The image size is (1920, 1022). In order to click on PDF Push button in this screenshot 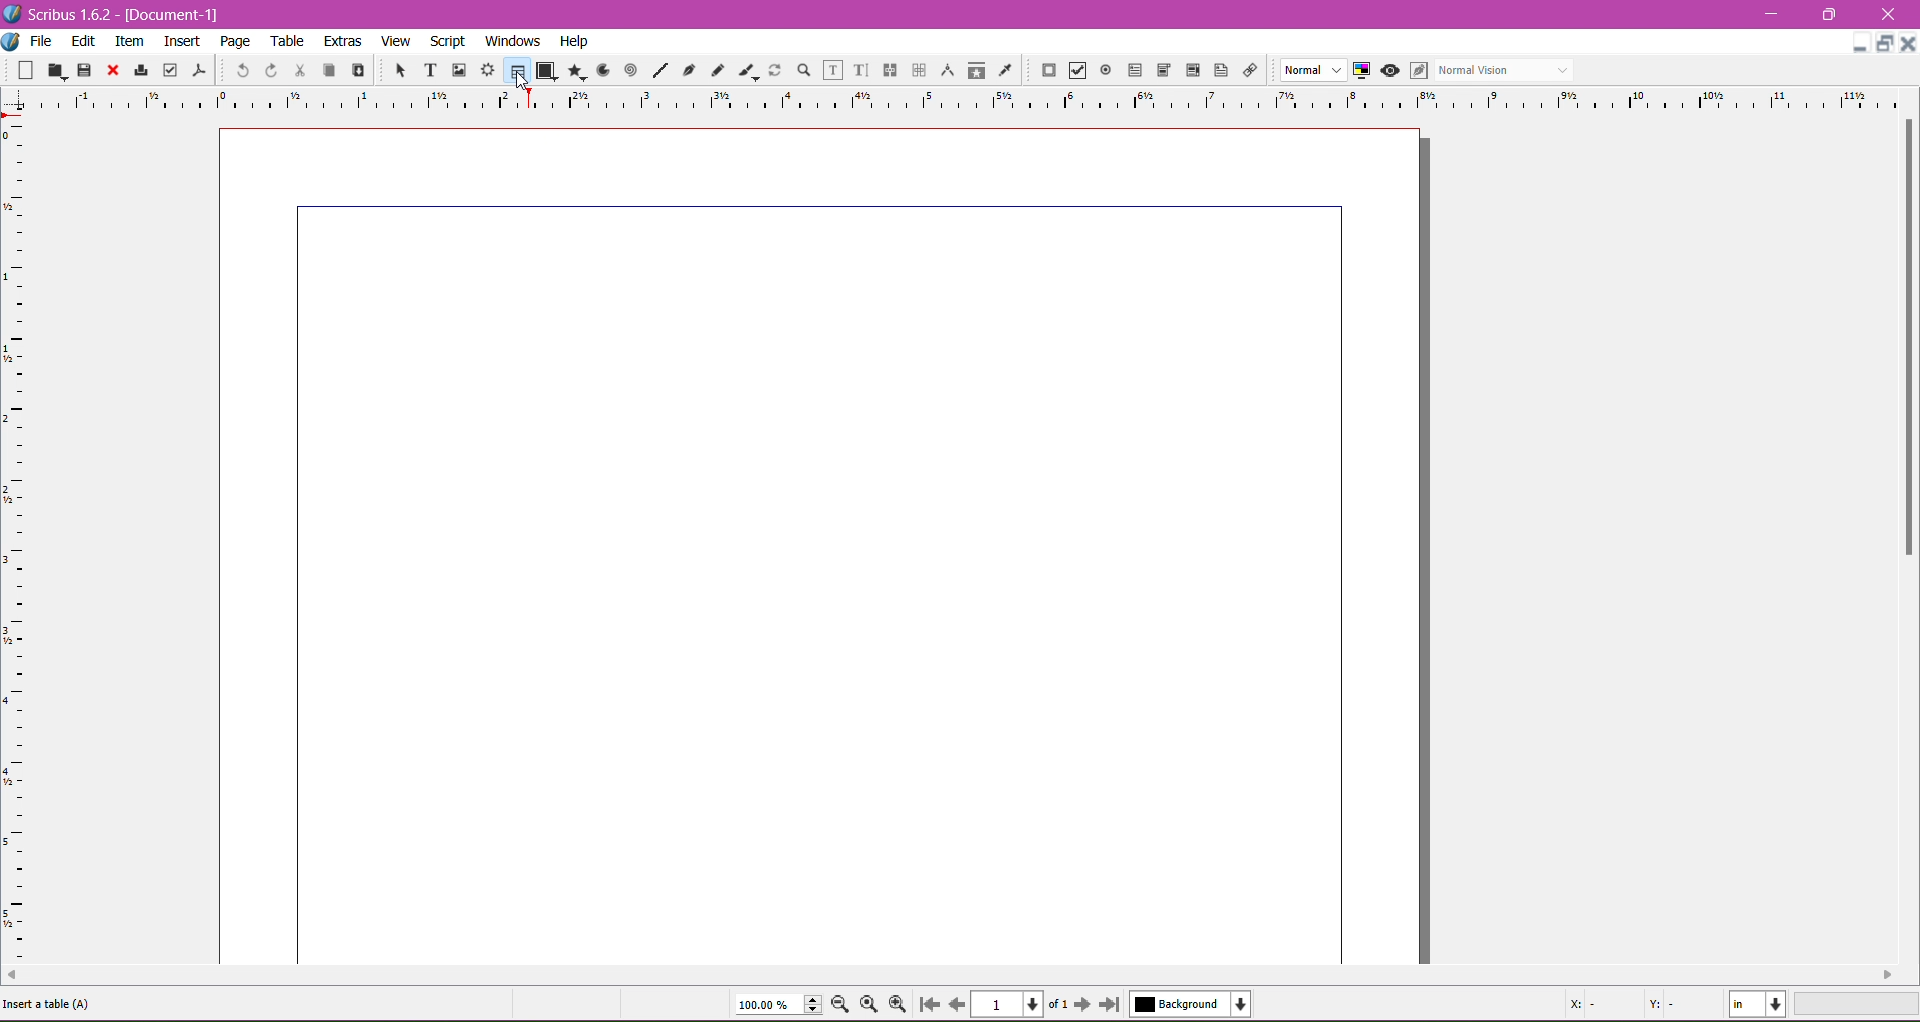, I will do `click(1046, 71)`.